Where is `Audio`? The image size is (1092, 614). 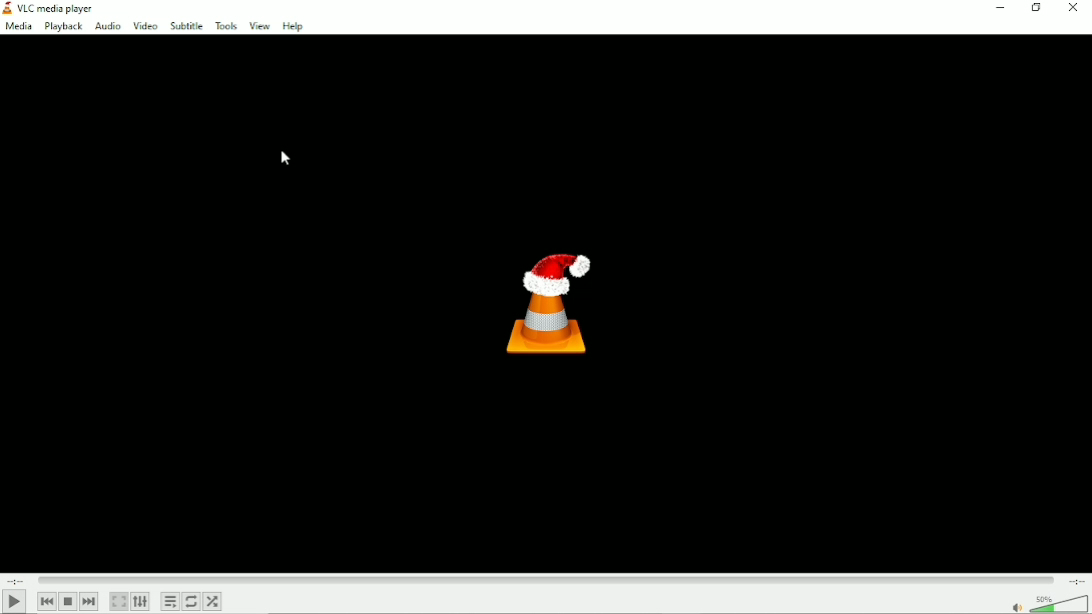 Audio is located at coordinates (107, 26).